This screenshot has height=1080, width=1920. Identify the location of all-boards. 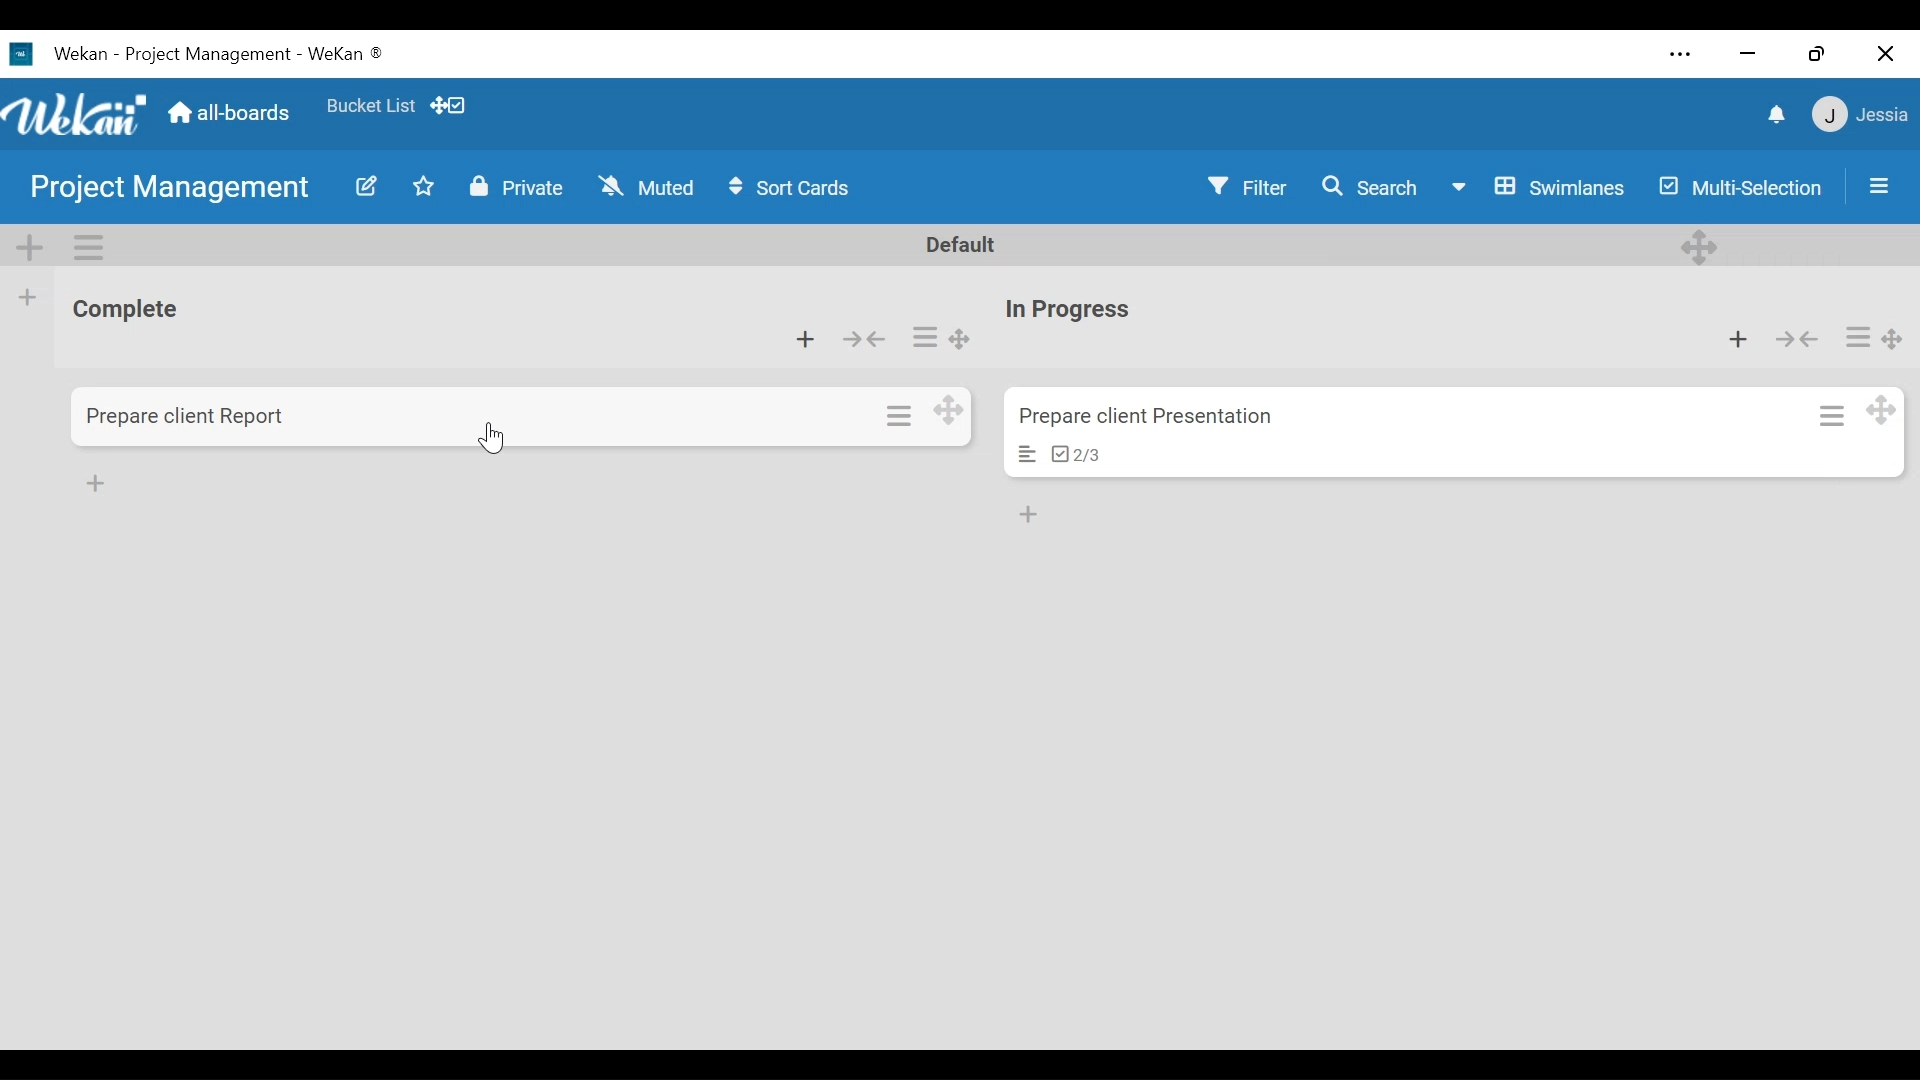
(226, 112).